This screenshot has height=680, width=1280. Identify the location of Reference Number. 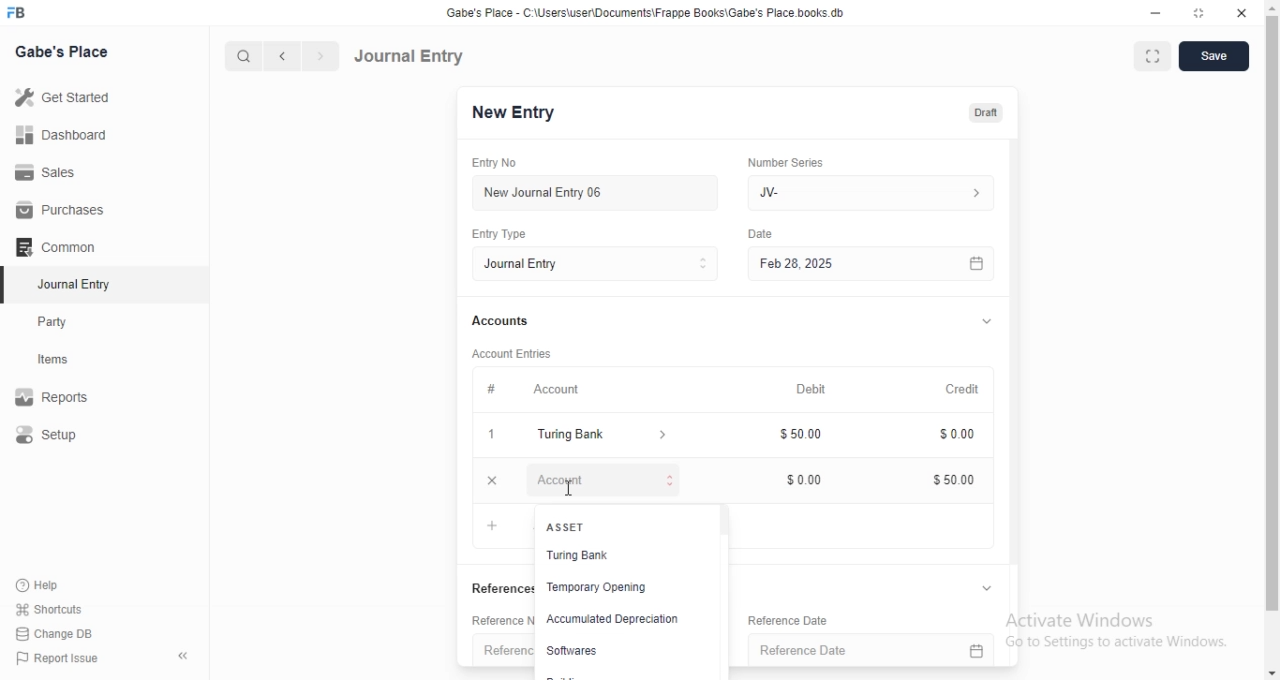
(502, 621).